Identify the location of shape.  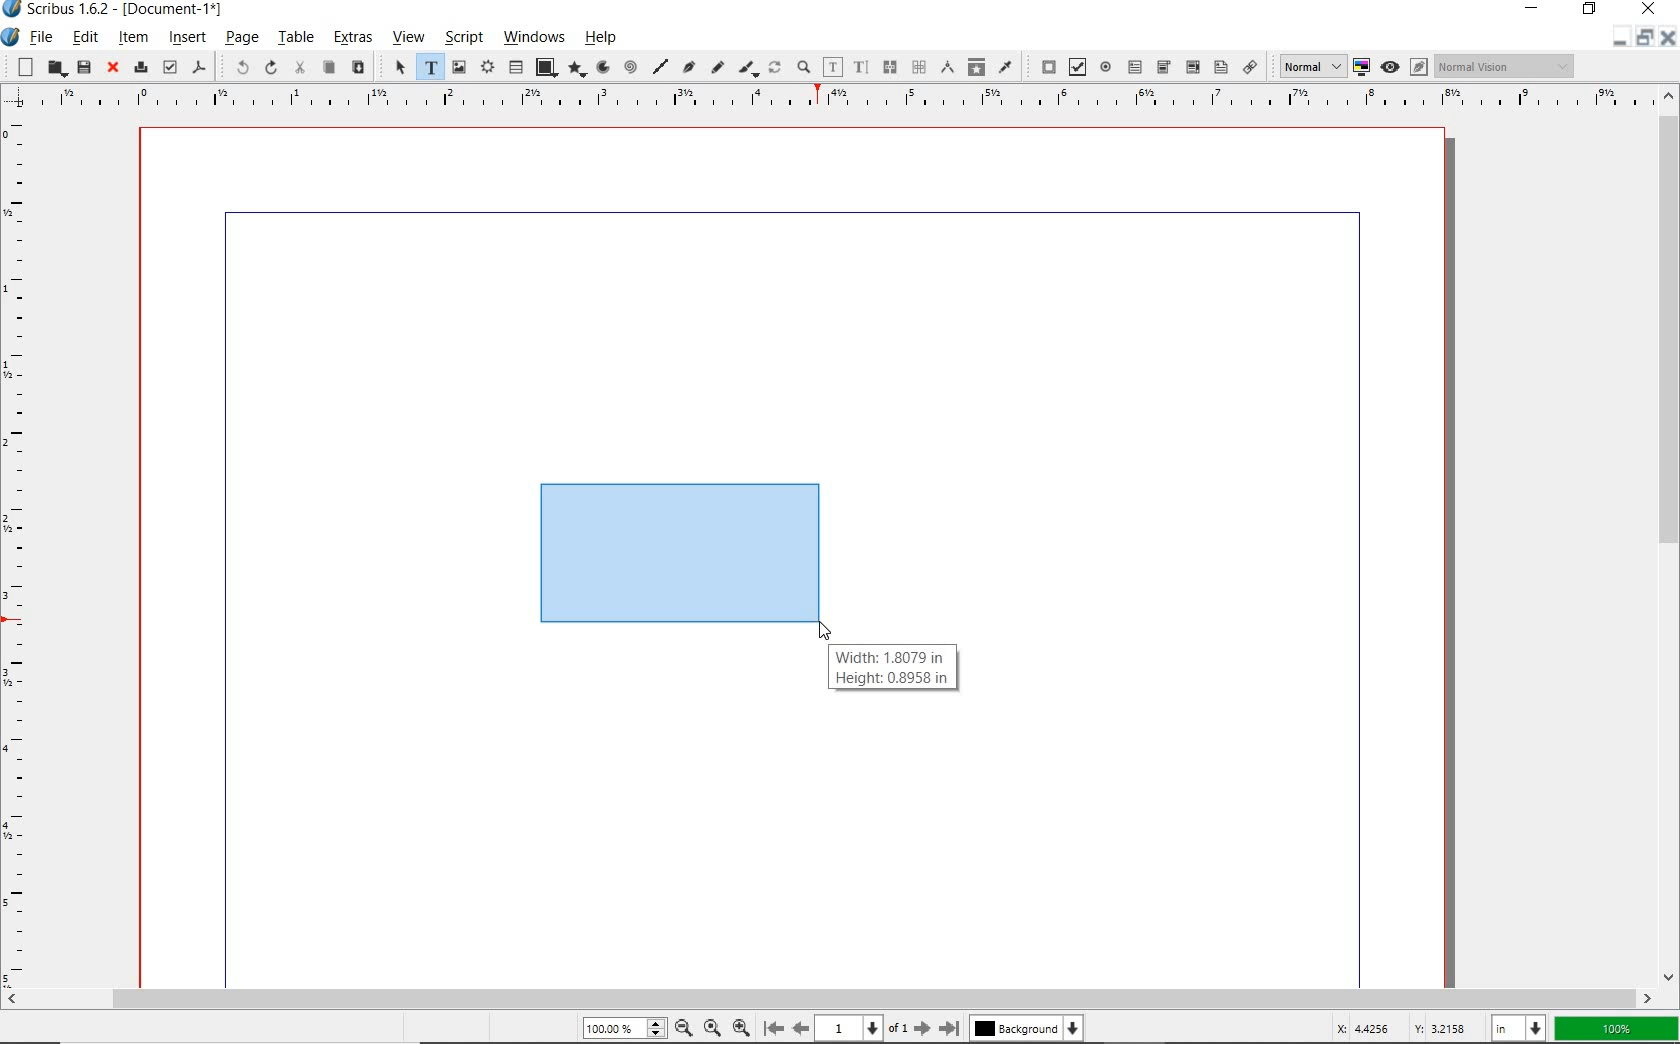
(545, 66).